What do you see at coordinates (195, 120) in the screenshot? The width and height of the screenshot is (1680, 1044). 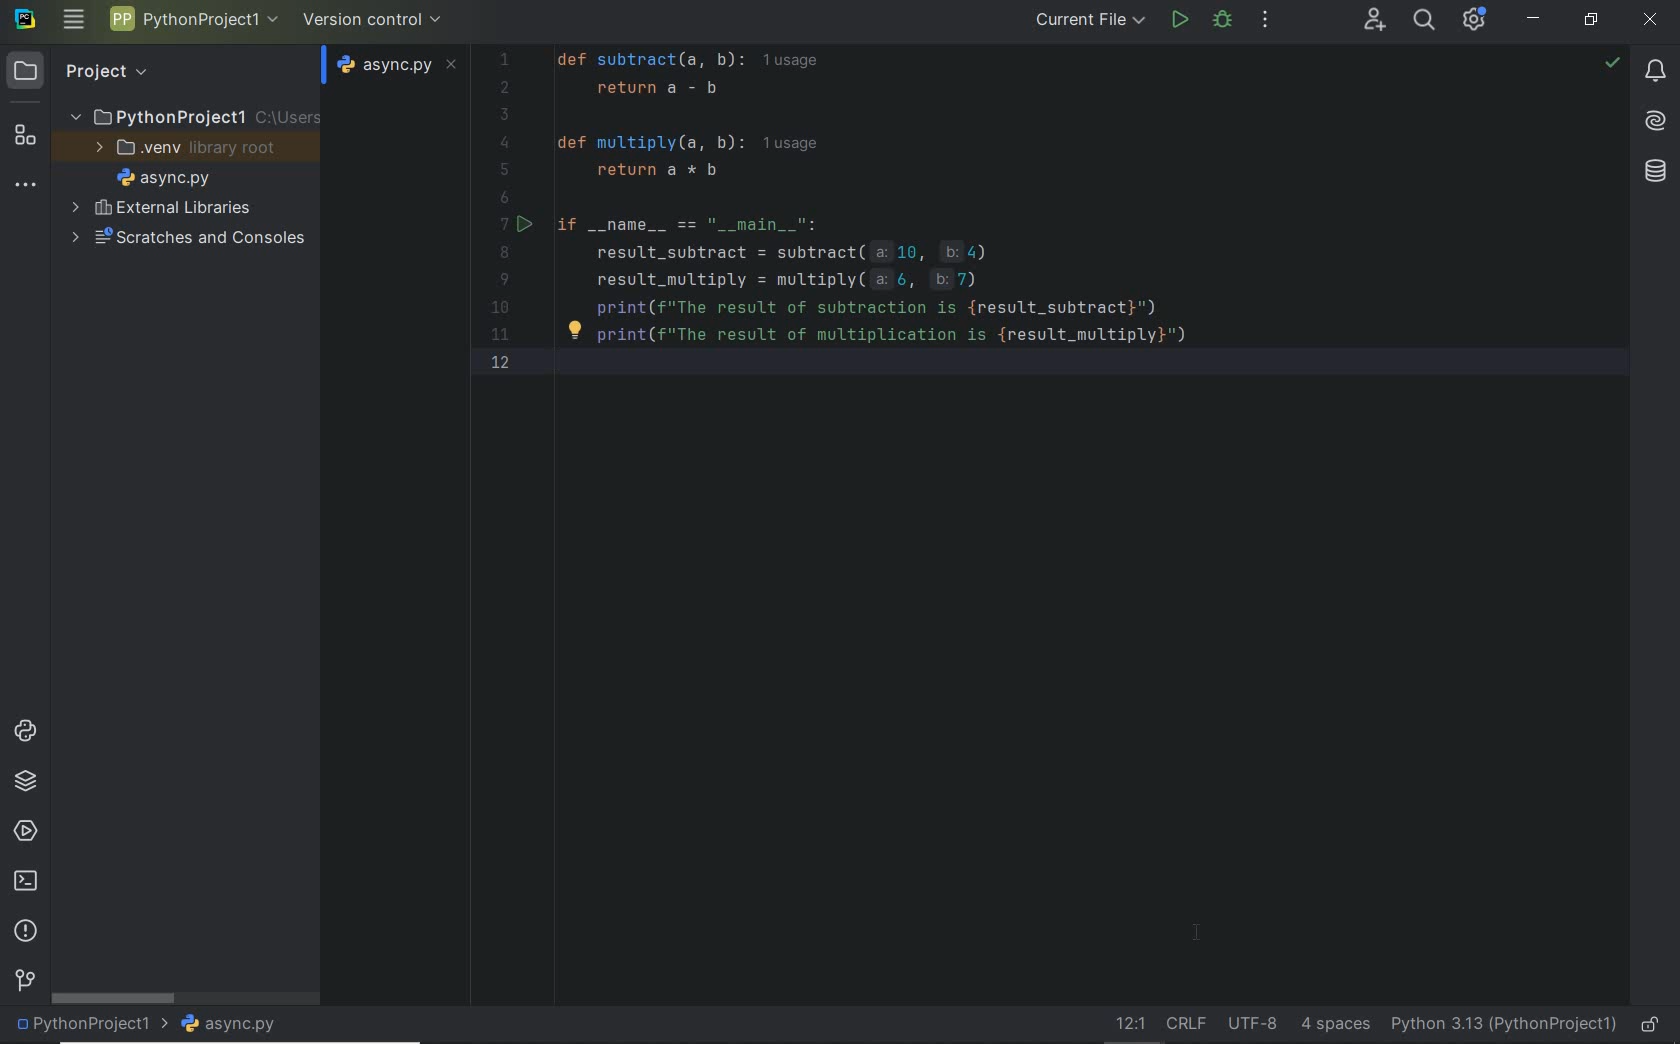 I see `project folder` at bounding box center [195, 120].